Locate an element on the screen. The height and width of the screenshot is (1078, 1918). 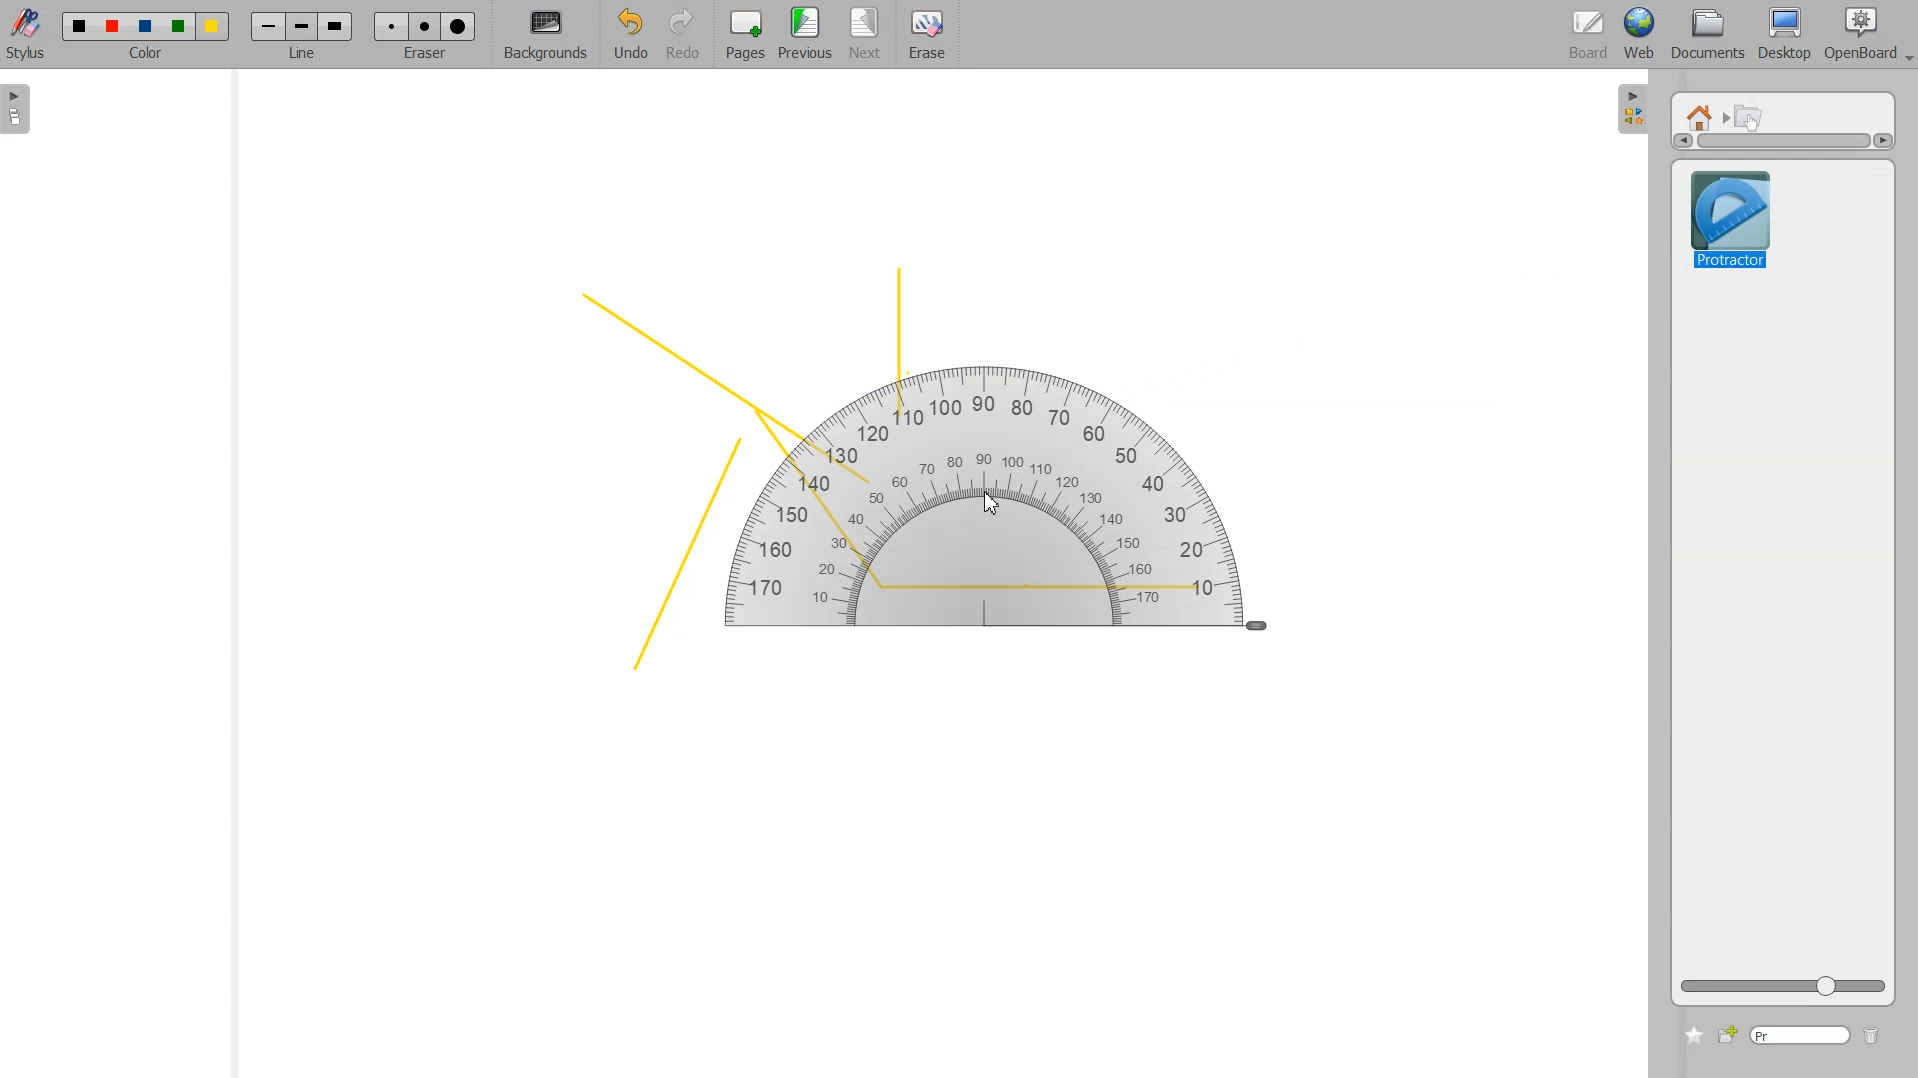
Sidebar is located at coordinates (1633, 107).